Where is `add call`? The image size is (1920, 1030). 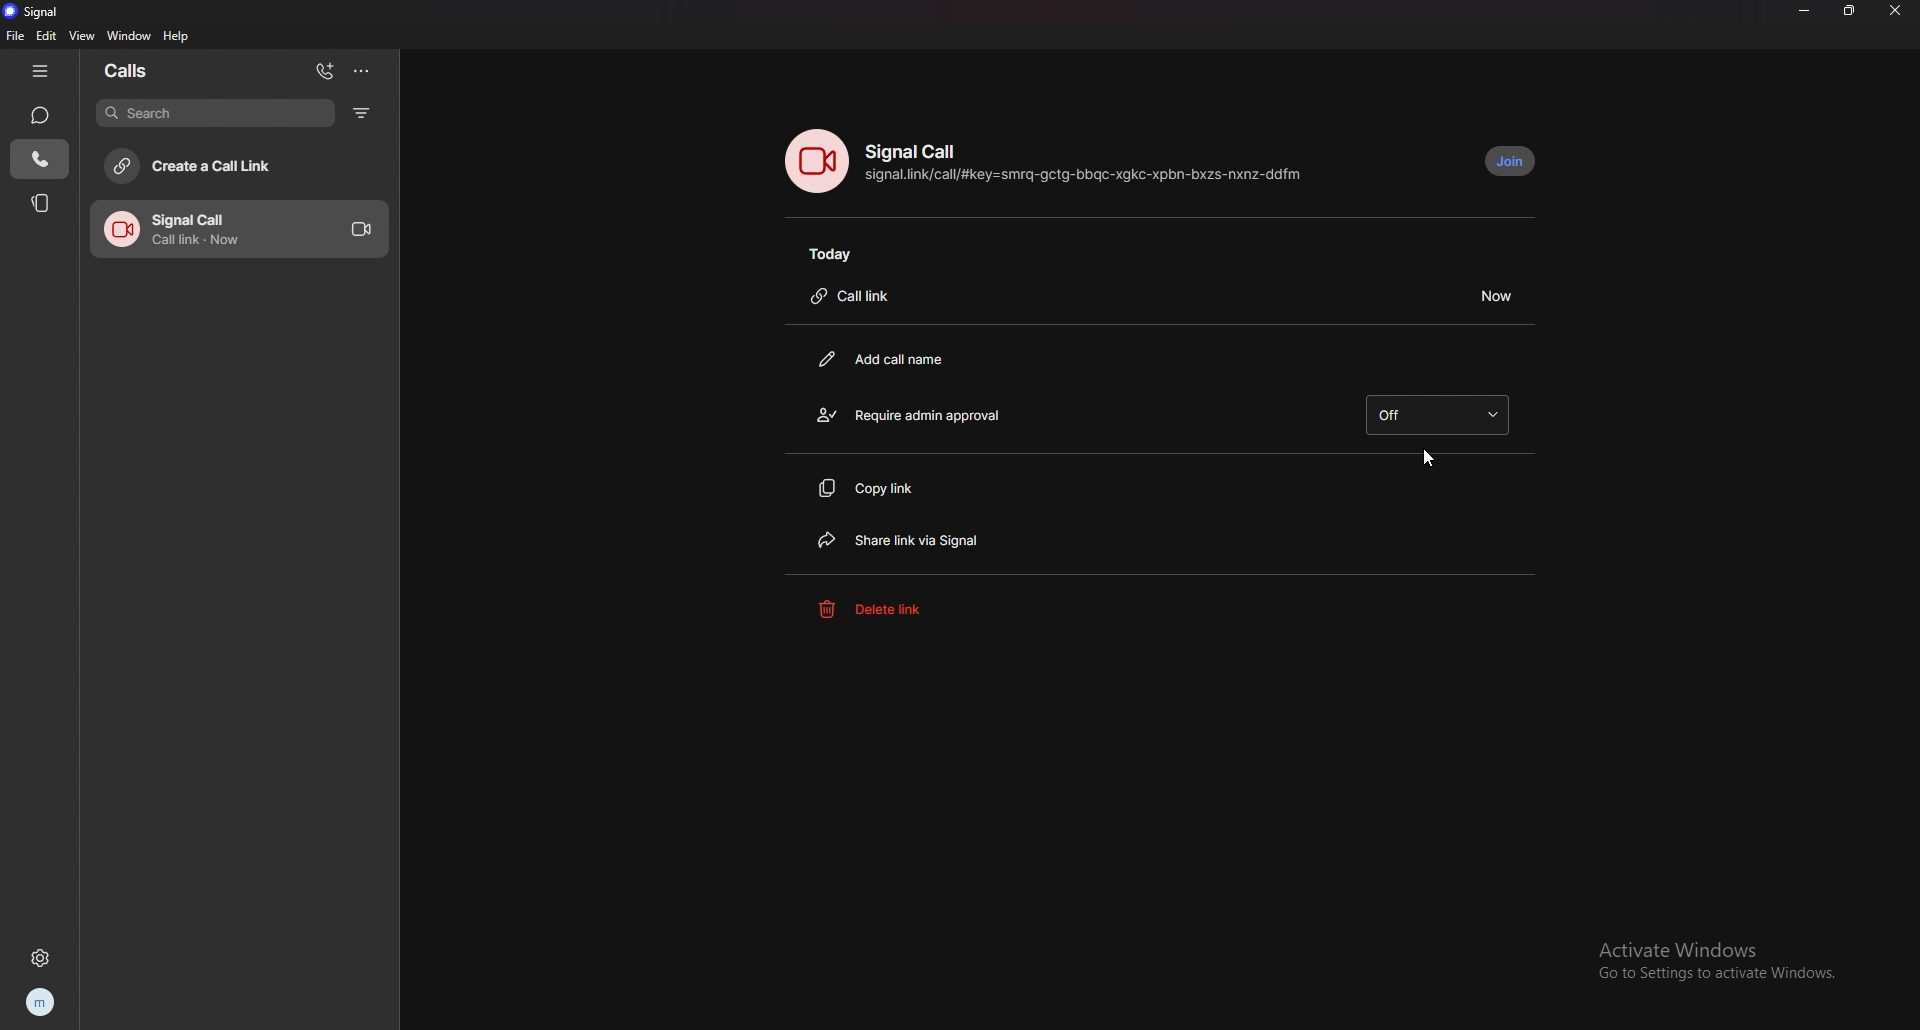 add call is located at coordinates (326, 73).